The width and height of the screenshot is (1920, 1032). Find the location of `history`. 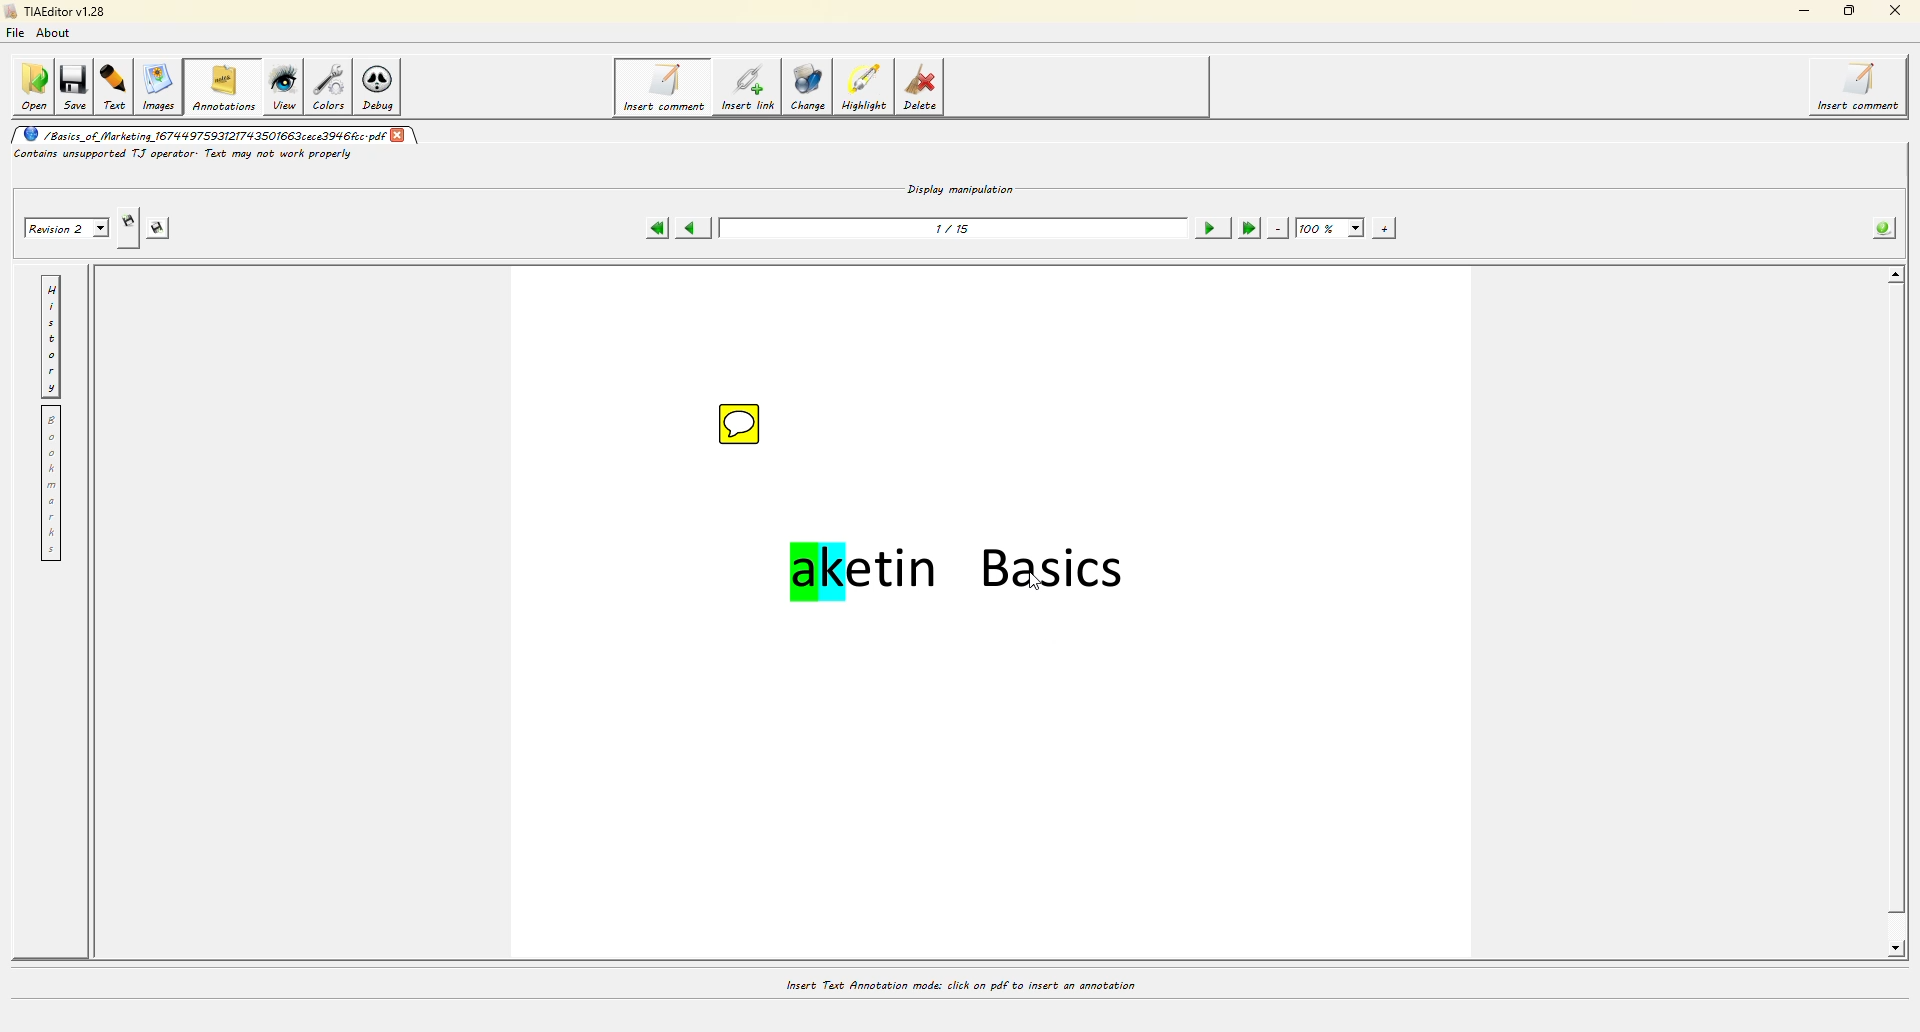

history is located at coordinates (51, 336).